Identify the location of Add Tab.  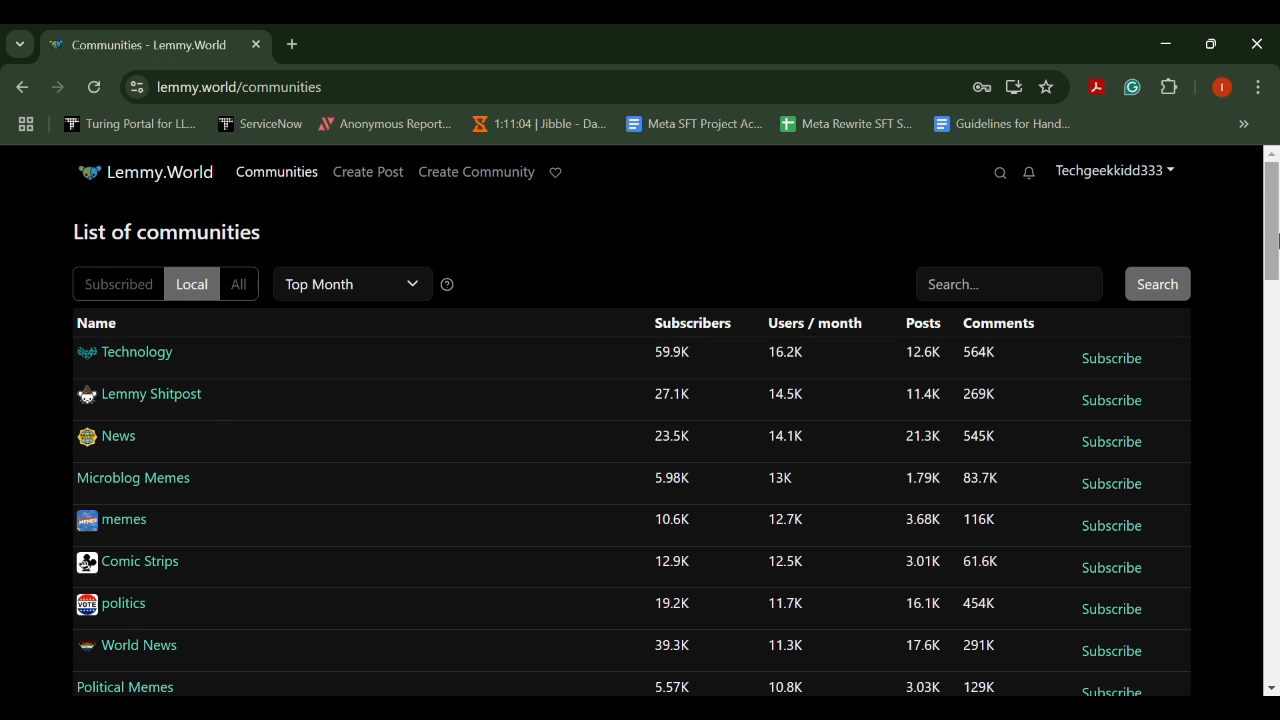
(291, 43).